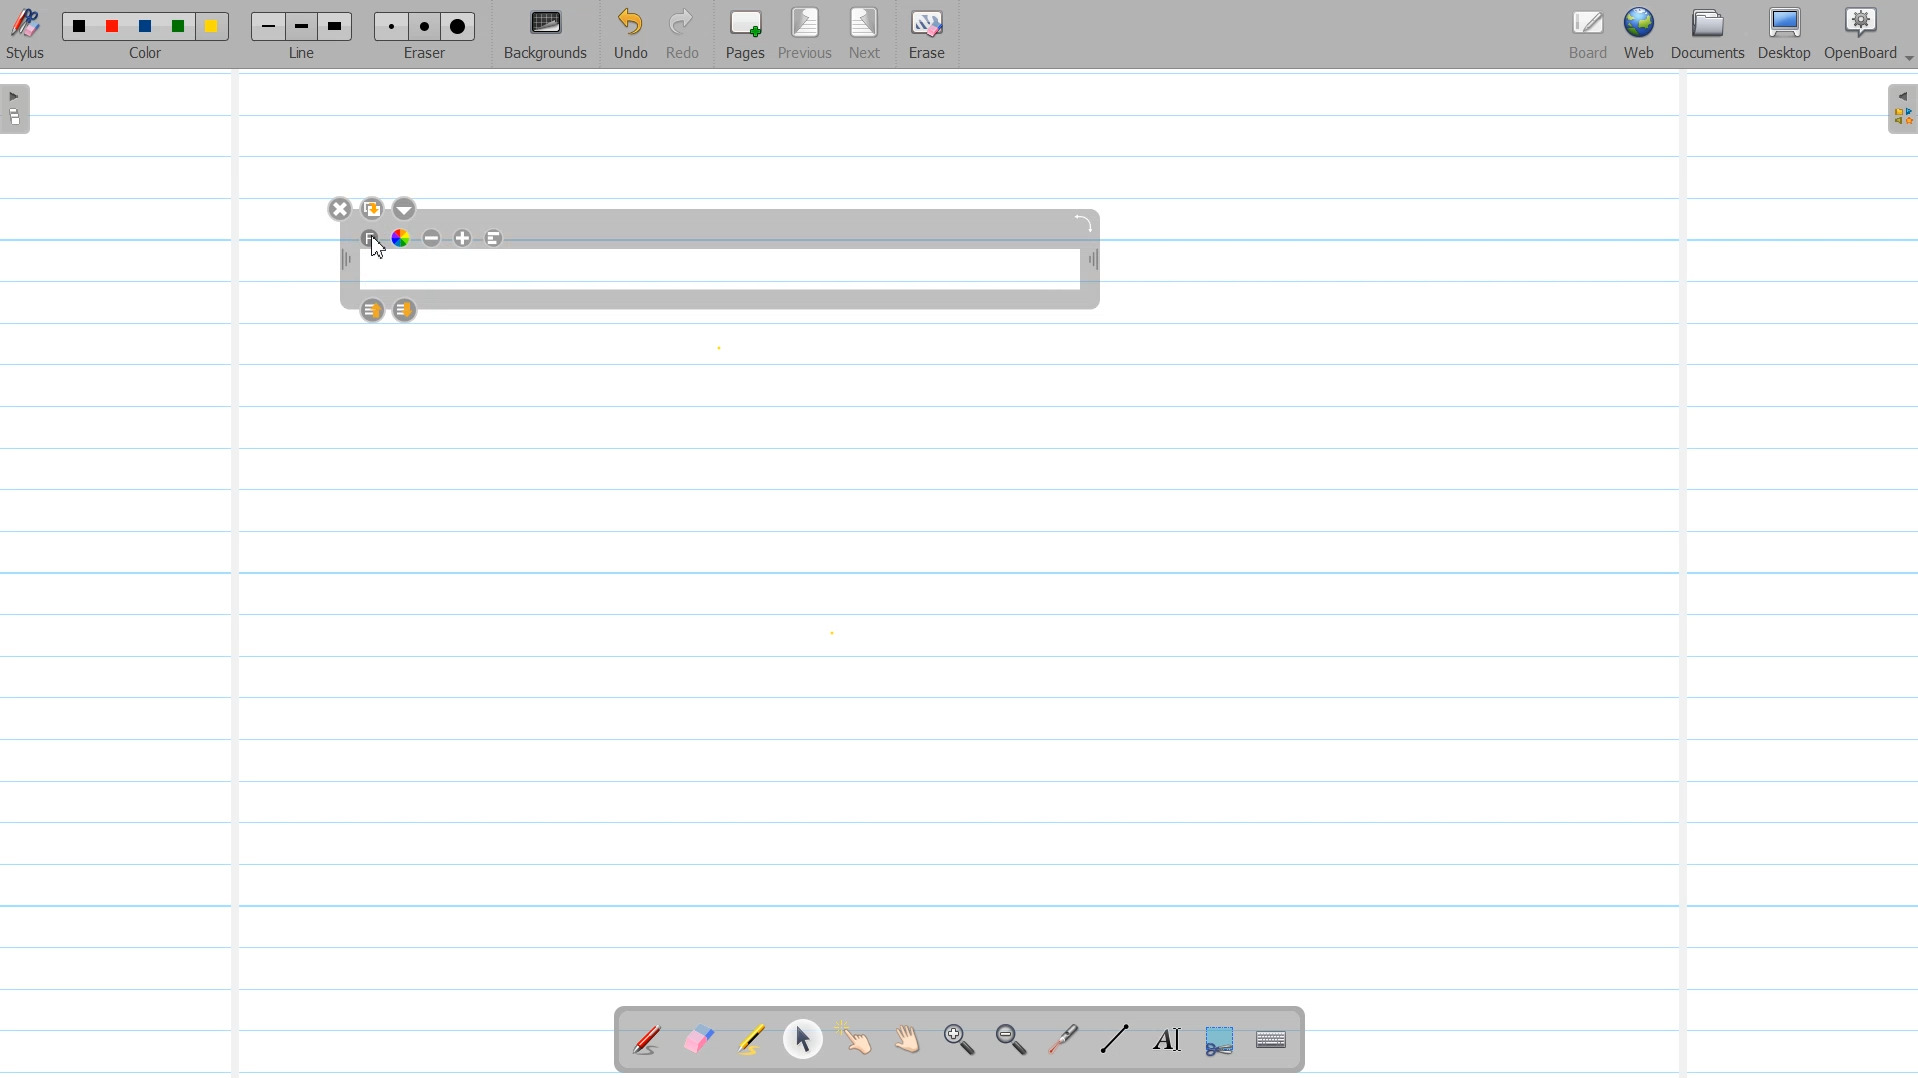  Describe the element at coordinates (1007, 1041) in the screenshot. I see `Zoom Out` at that location.